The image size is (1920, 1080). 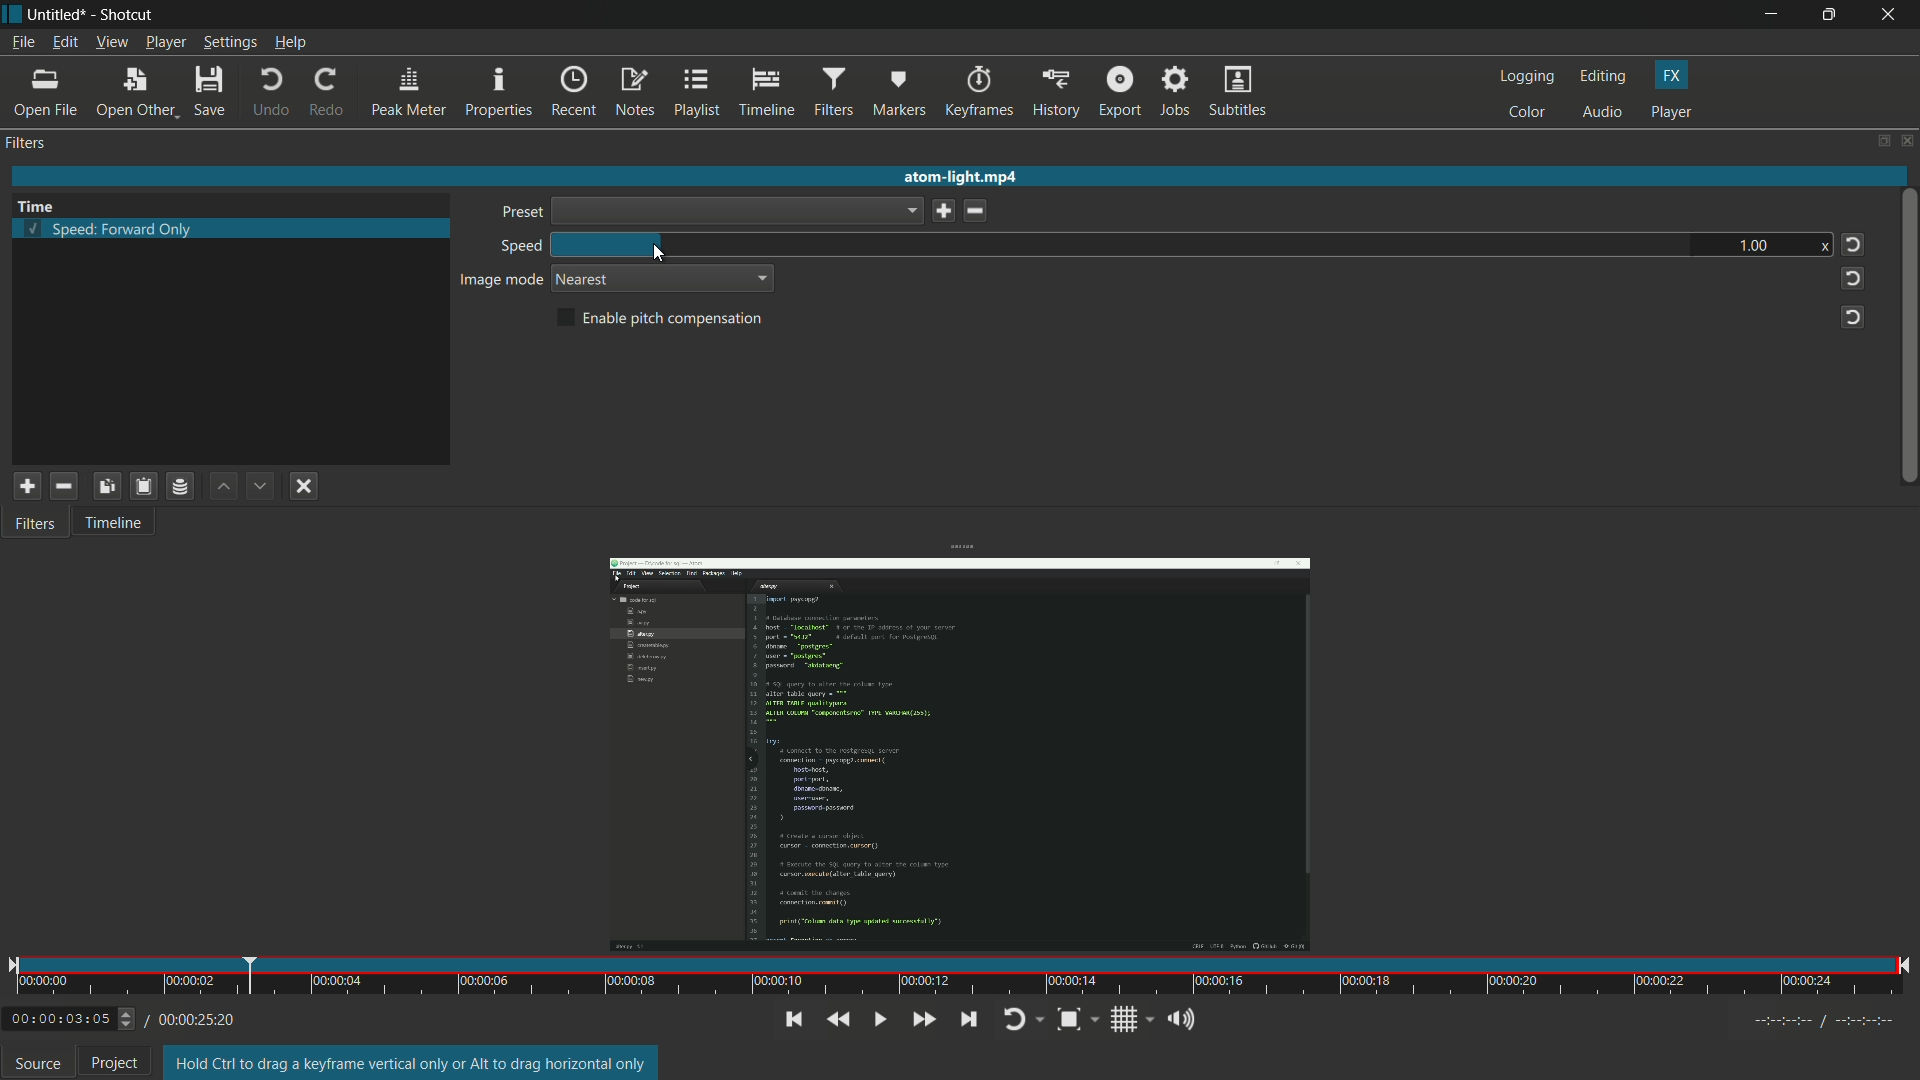 What do you see at coordinates (940, 211) in the screenshot?
I see `save` at bounding box center [940, 211].